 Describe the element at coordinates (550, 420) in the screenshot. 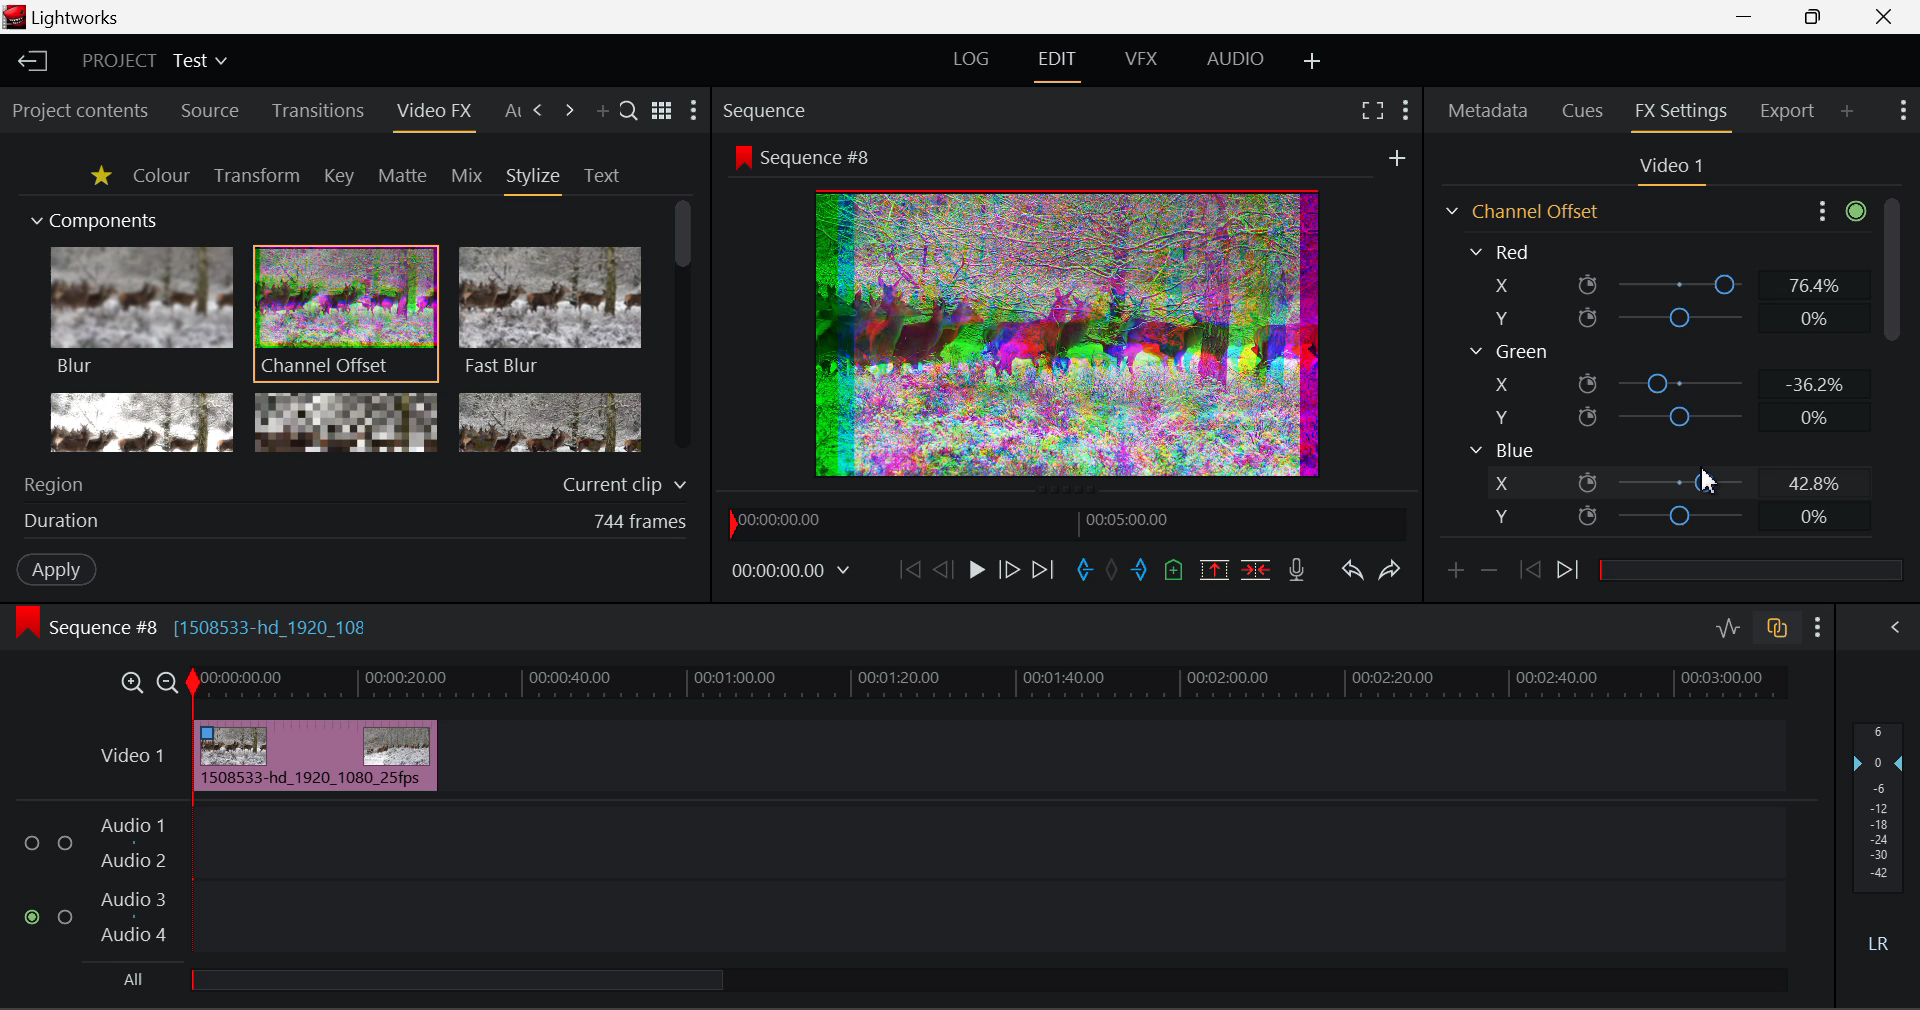

I see `Posterize` at that location.